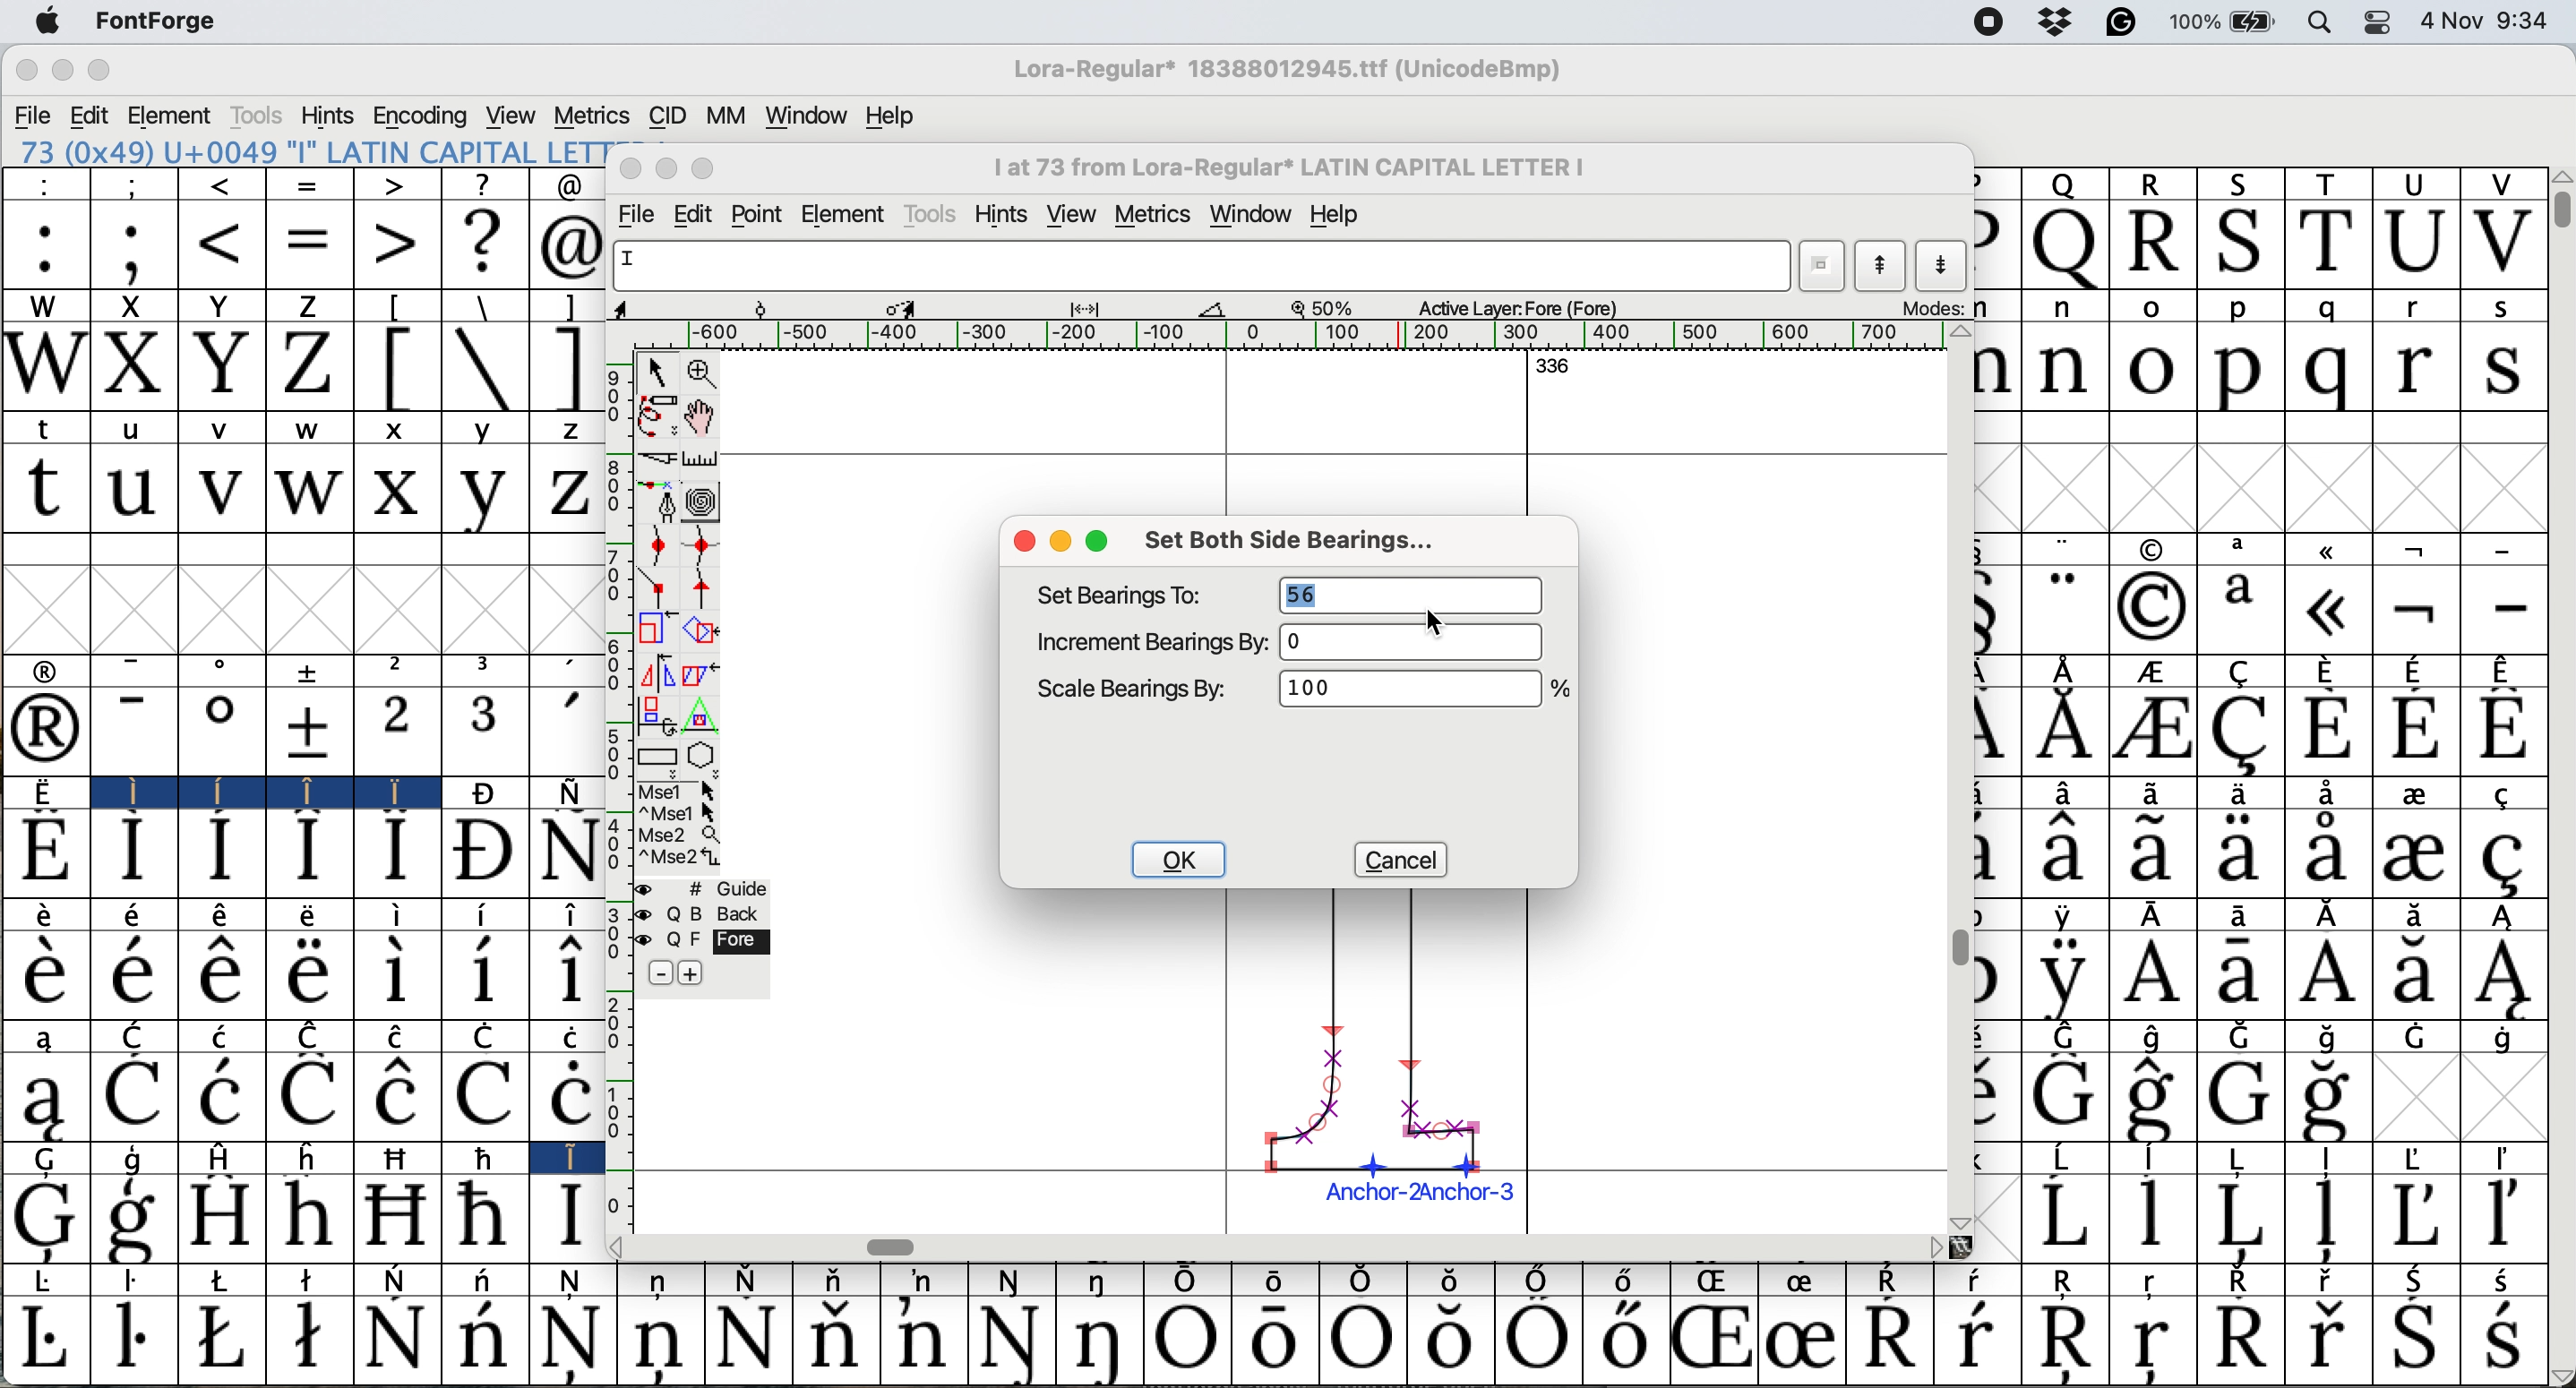 The image size is (2576, 1388). What do you see at coordinates (2333, 1159) in the screenshot?
I see `Symbol` at bounding box center [2333, 1159].